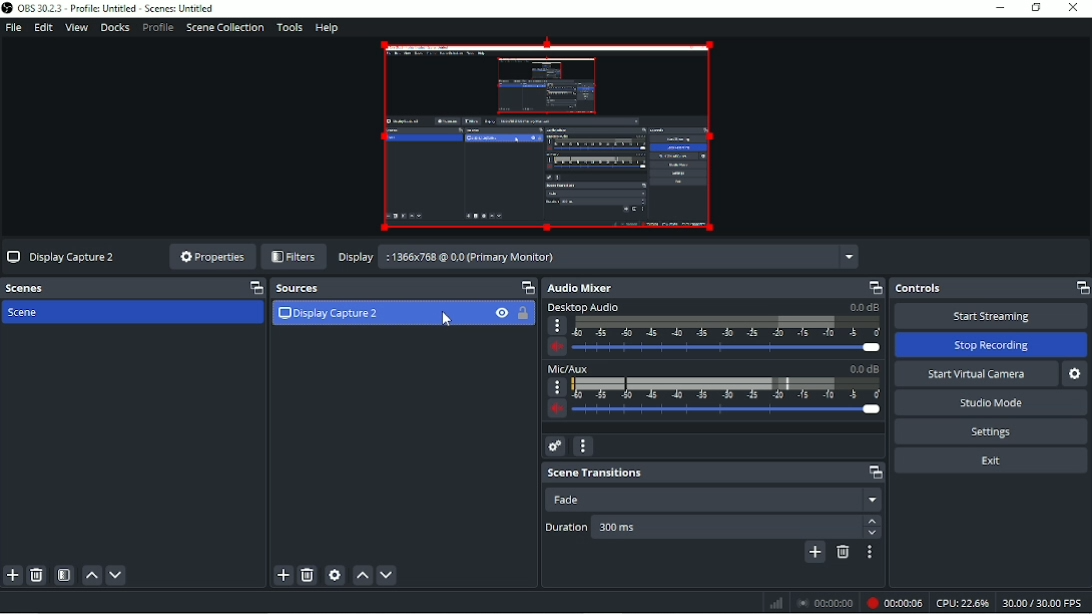  Describe the element at coordinates (294, 257) in the screenshot. I see `Filters` at that location.